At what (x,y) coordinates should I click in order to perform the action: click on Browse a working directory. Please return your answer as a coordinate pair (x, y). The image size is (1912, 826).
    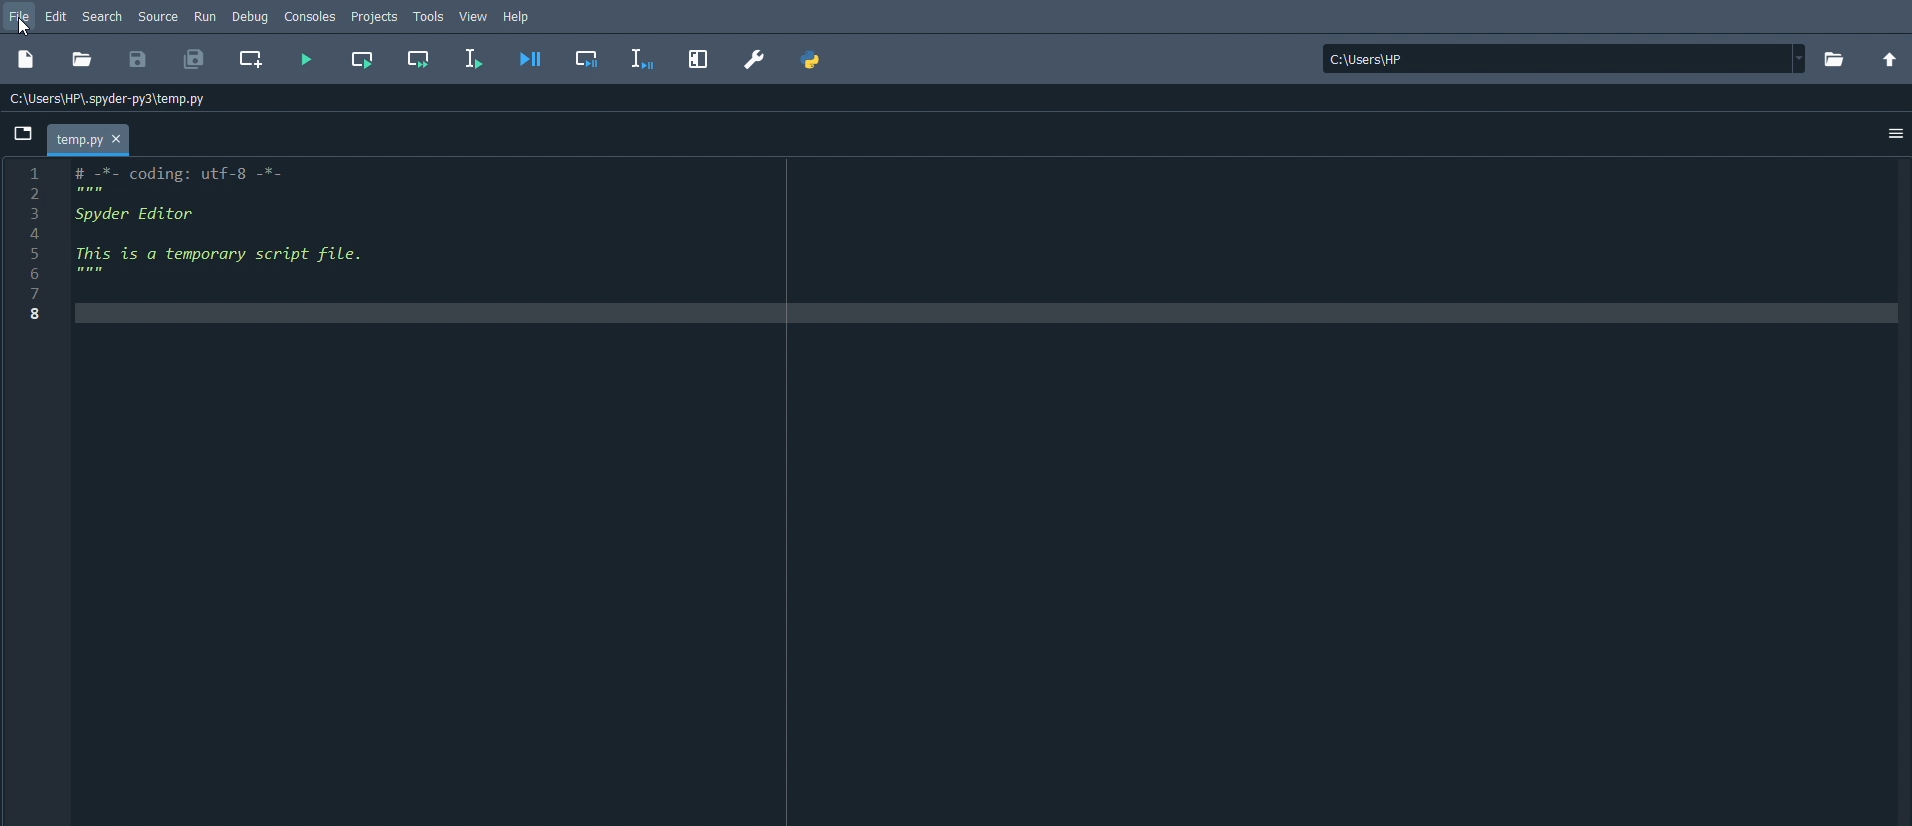
    Looking at the image, I should click on (1833, 58).